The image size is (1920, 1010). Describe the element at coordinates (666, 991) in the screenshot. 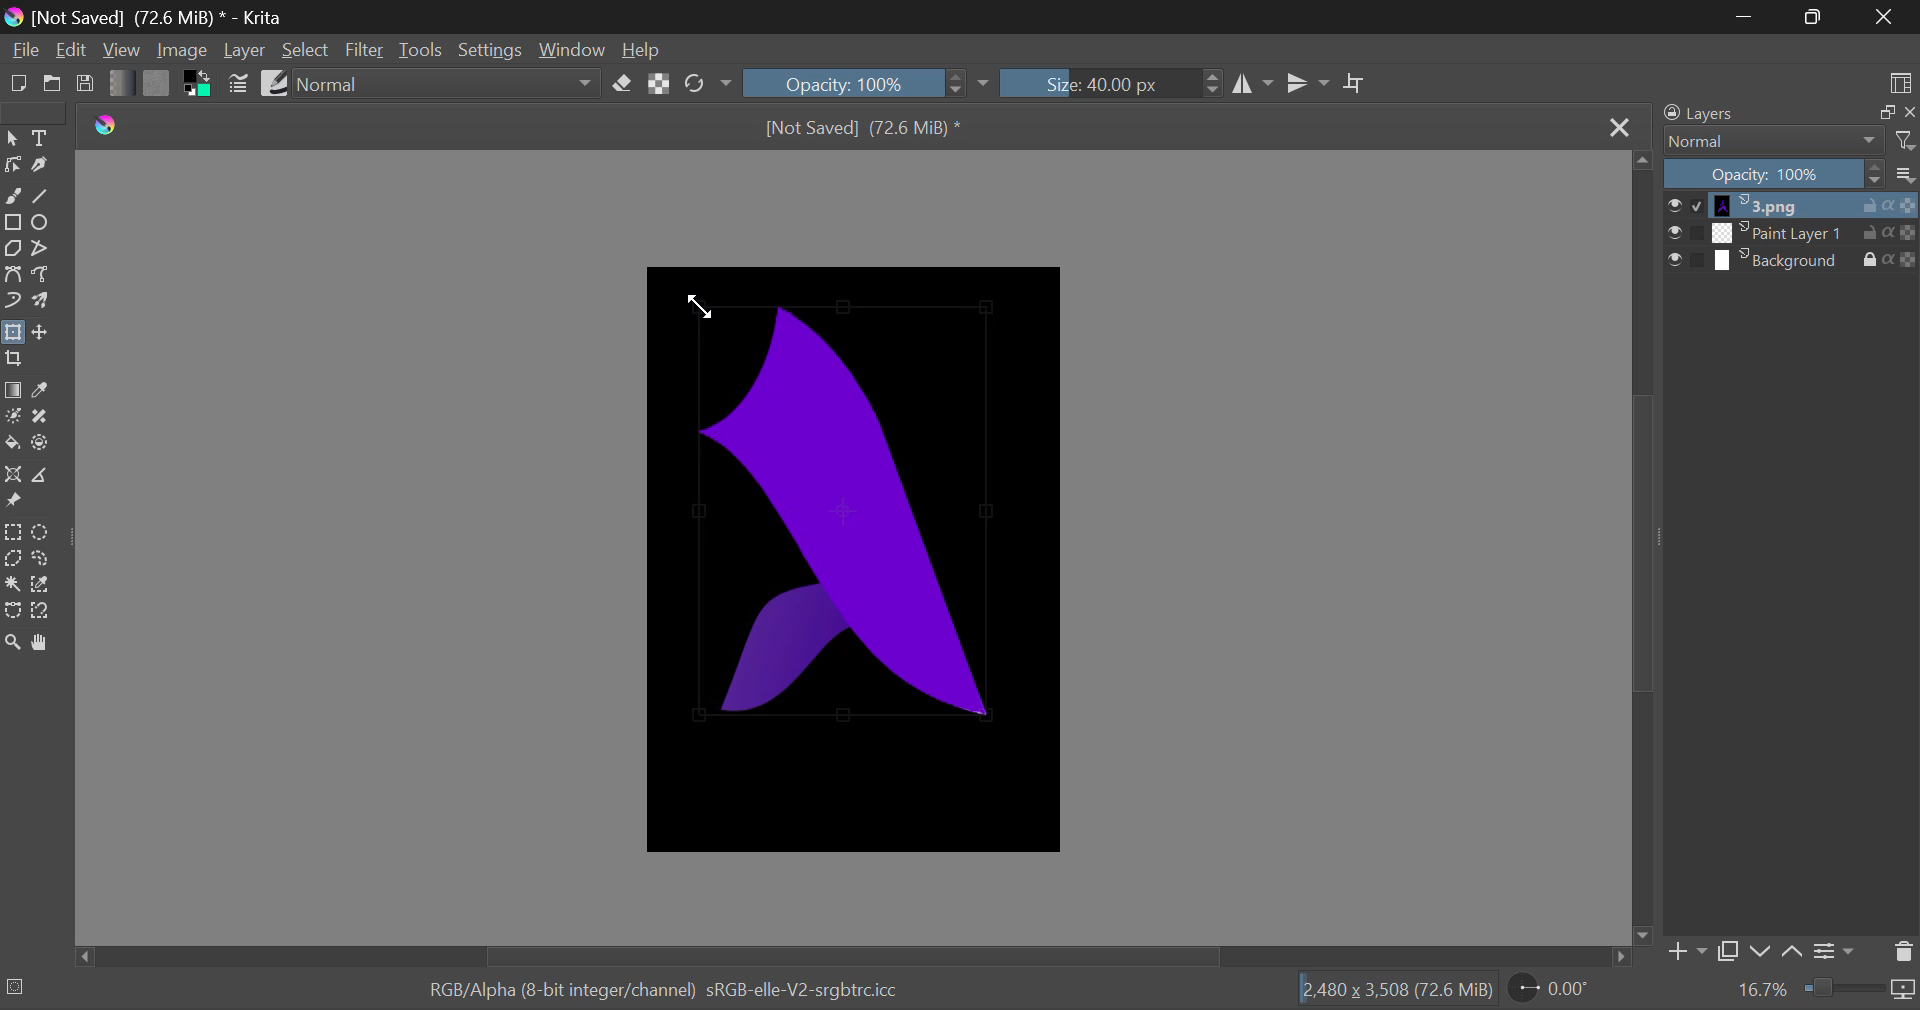

I see `RGB/Alpha (8-bit integer/channel) sRGB-elle-V2-srgbtrcicc` at that location.